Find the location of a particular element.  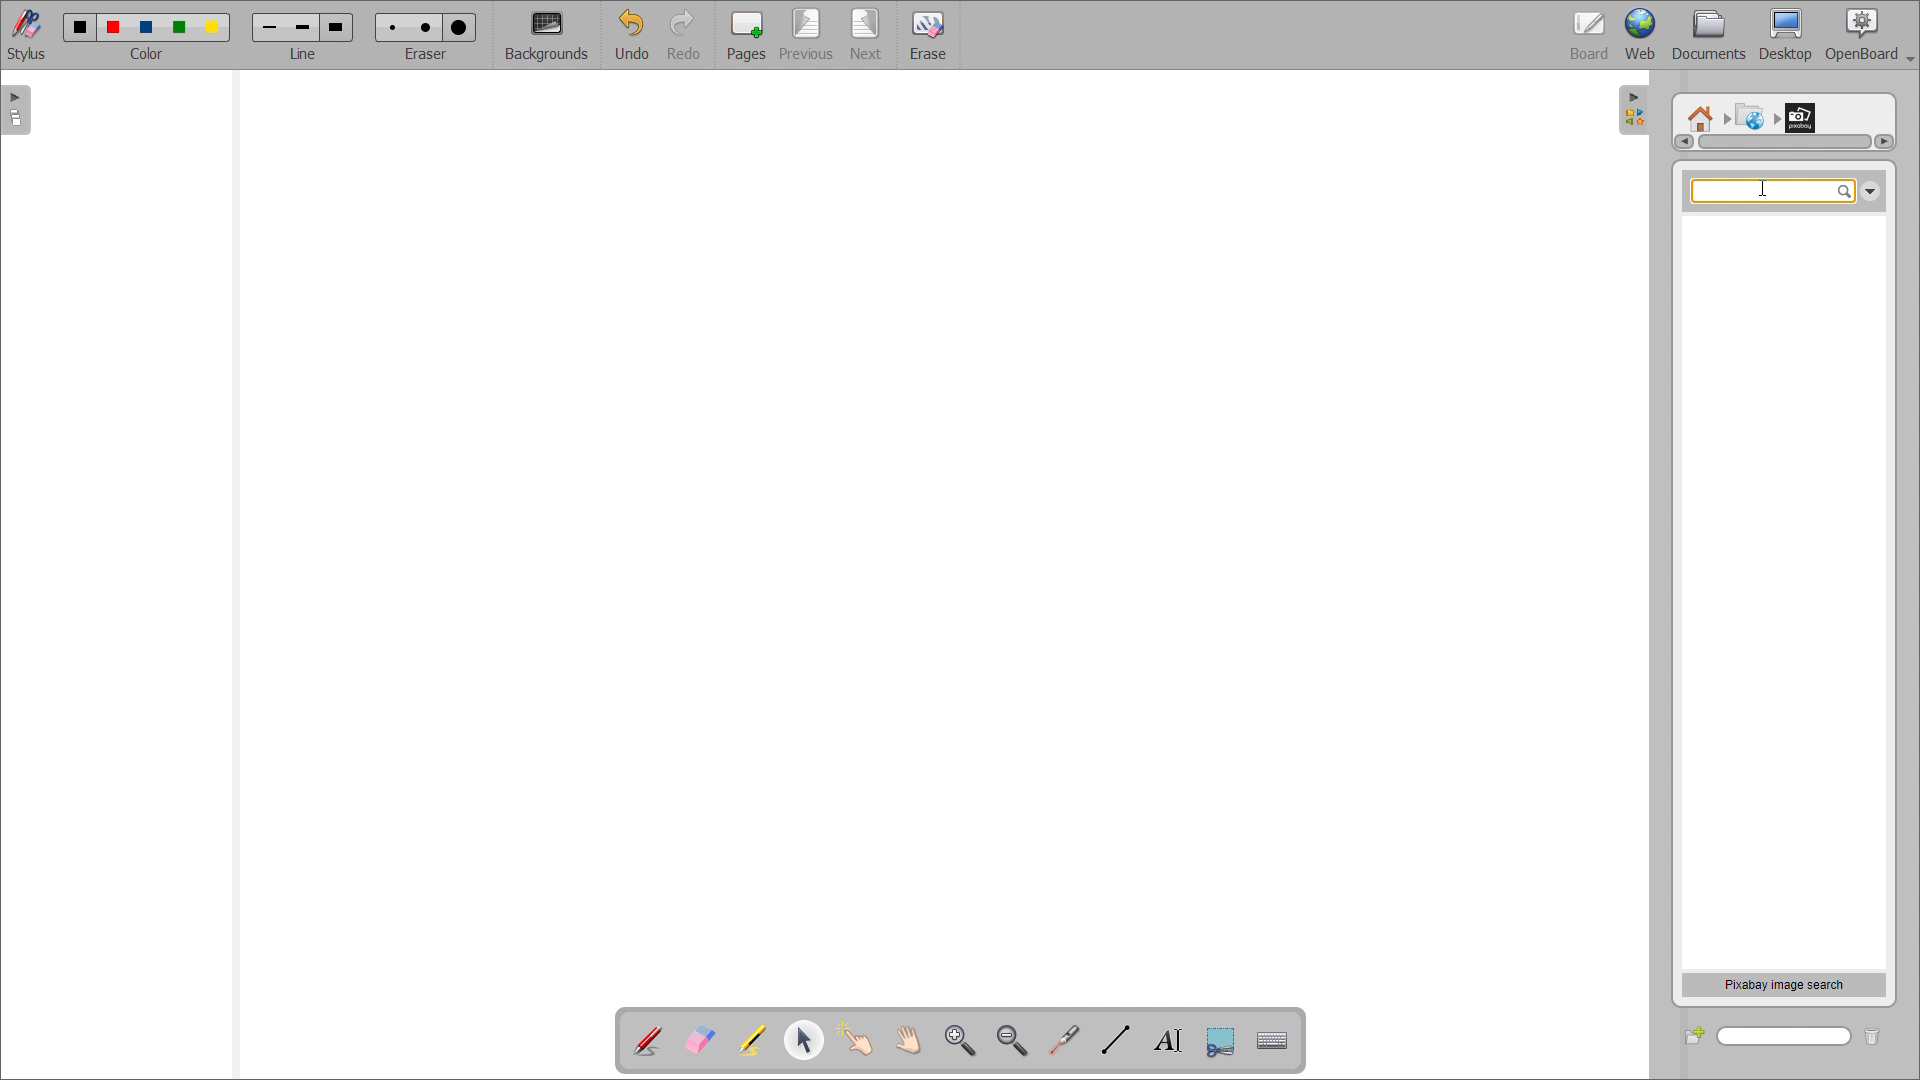

add annotation is located at coordinates (648, 1041).